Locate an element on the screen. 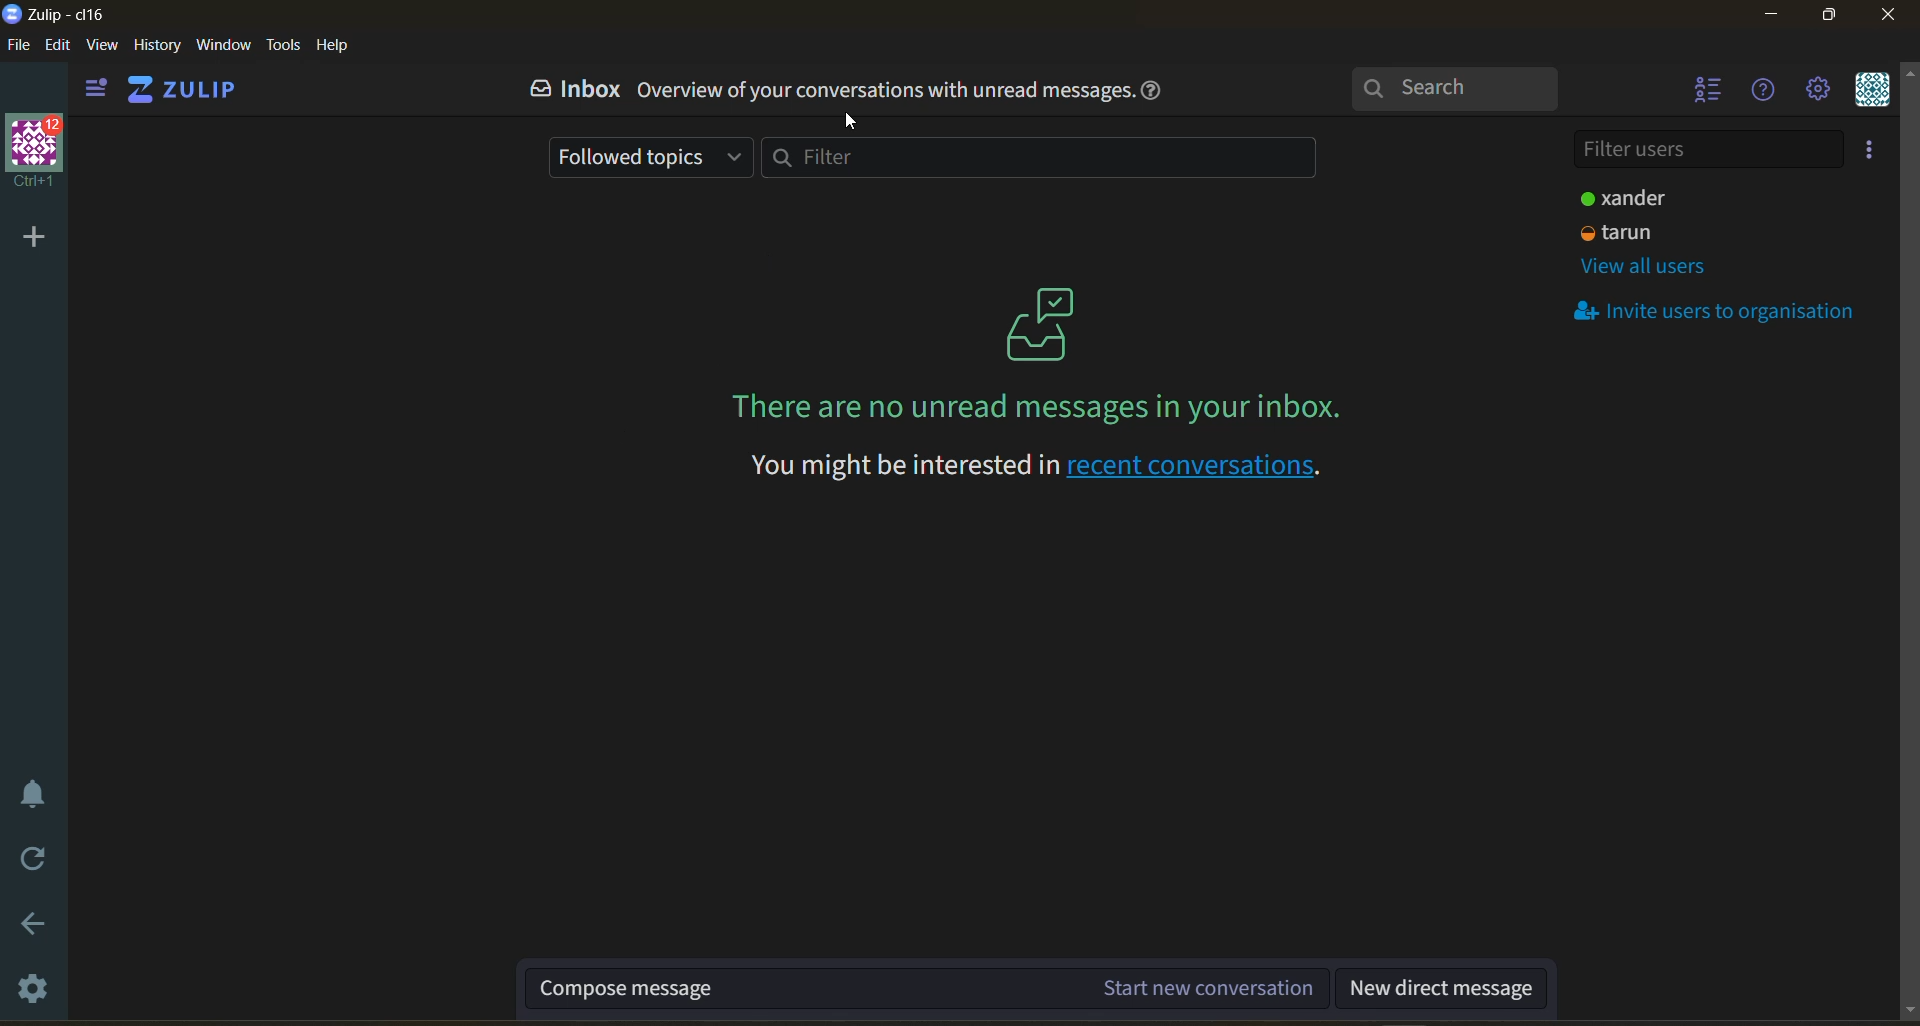 Image resolution: width=1920 pixels, height=1026 pixels. search is located at coordinates (1451, 86).